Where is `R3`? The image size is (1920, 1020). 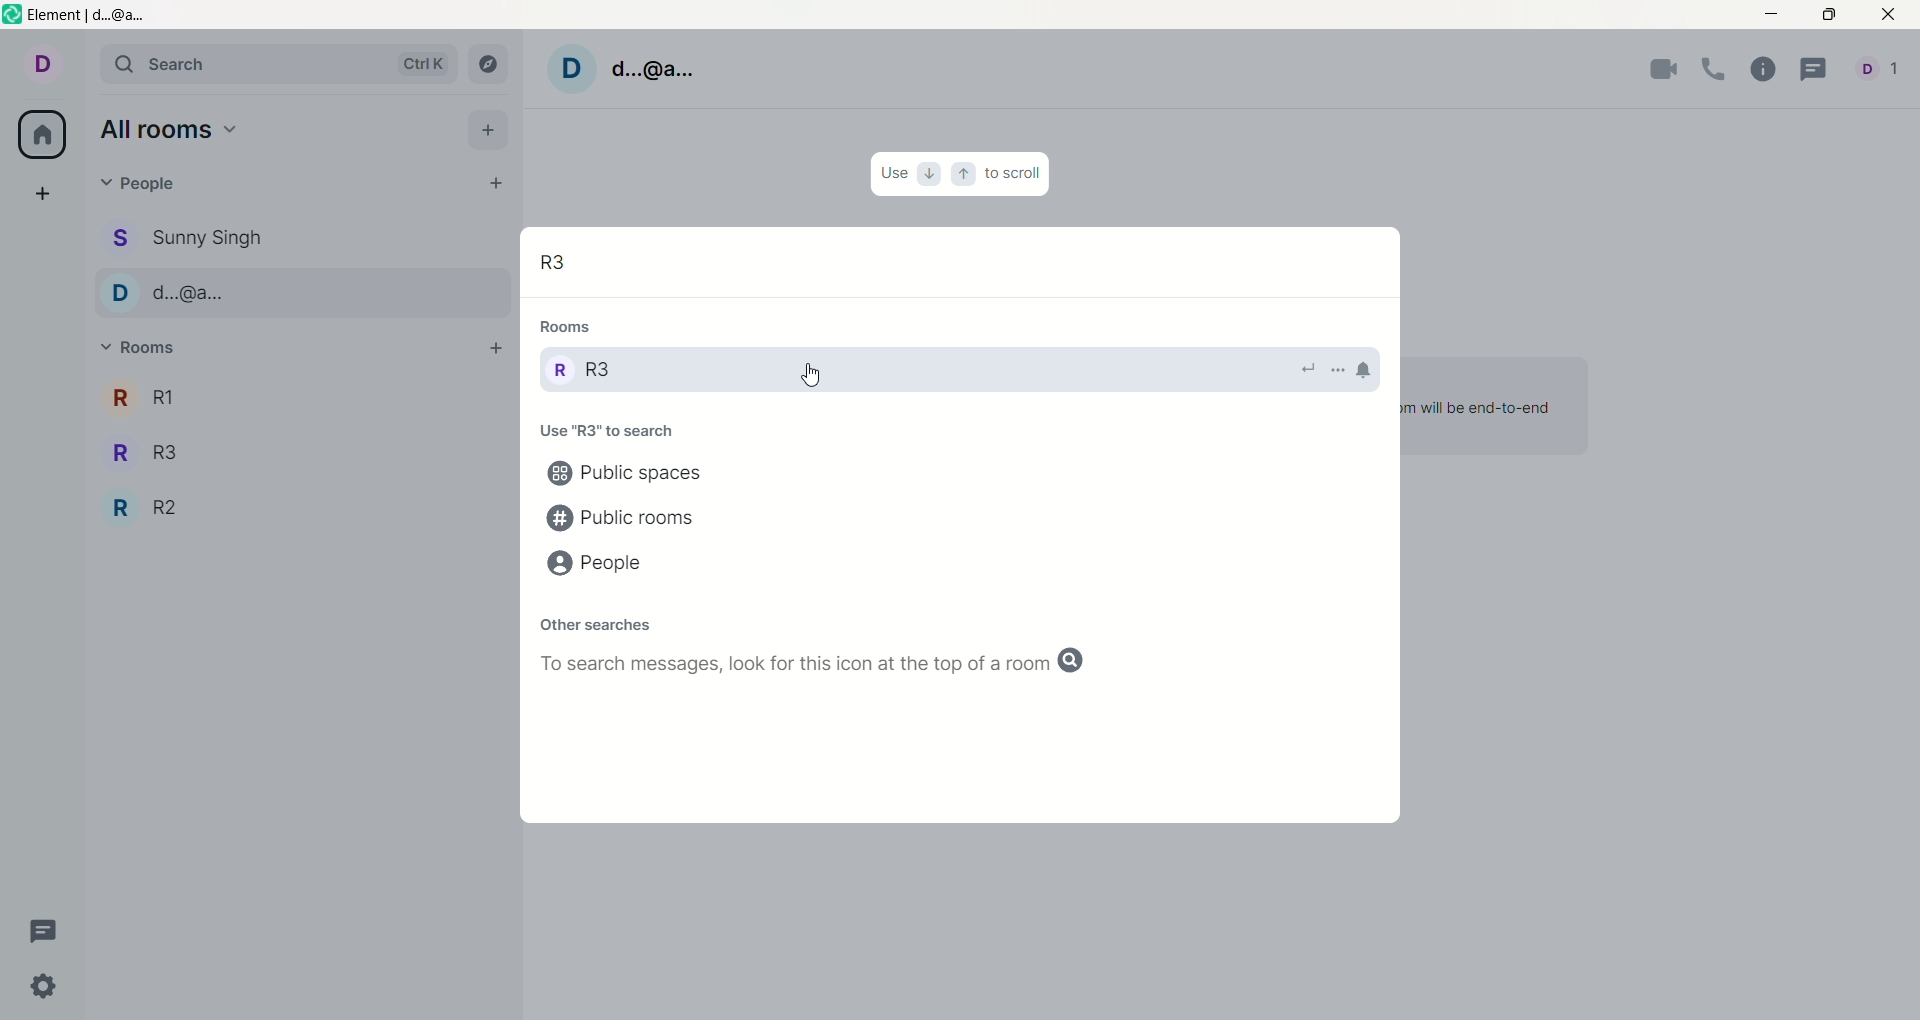 R3 is located at coordinates (142, 450).